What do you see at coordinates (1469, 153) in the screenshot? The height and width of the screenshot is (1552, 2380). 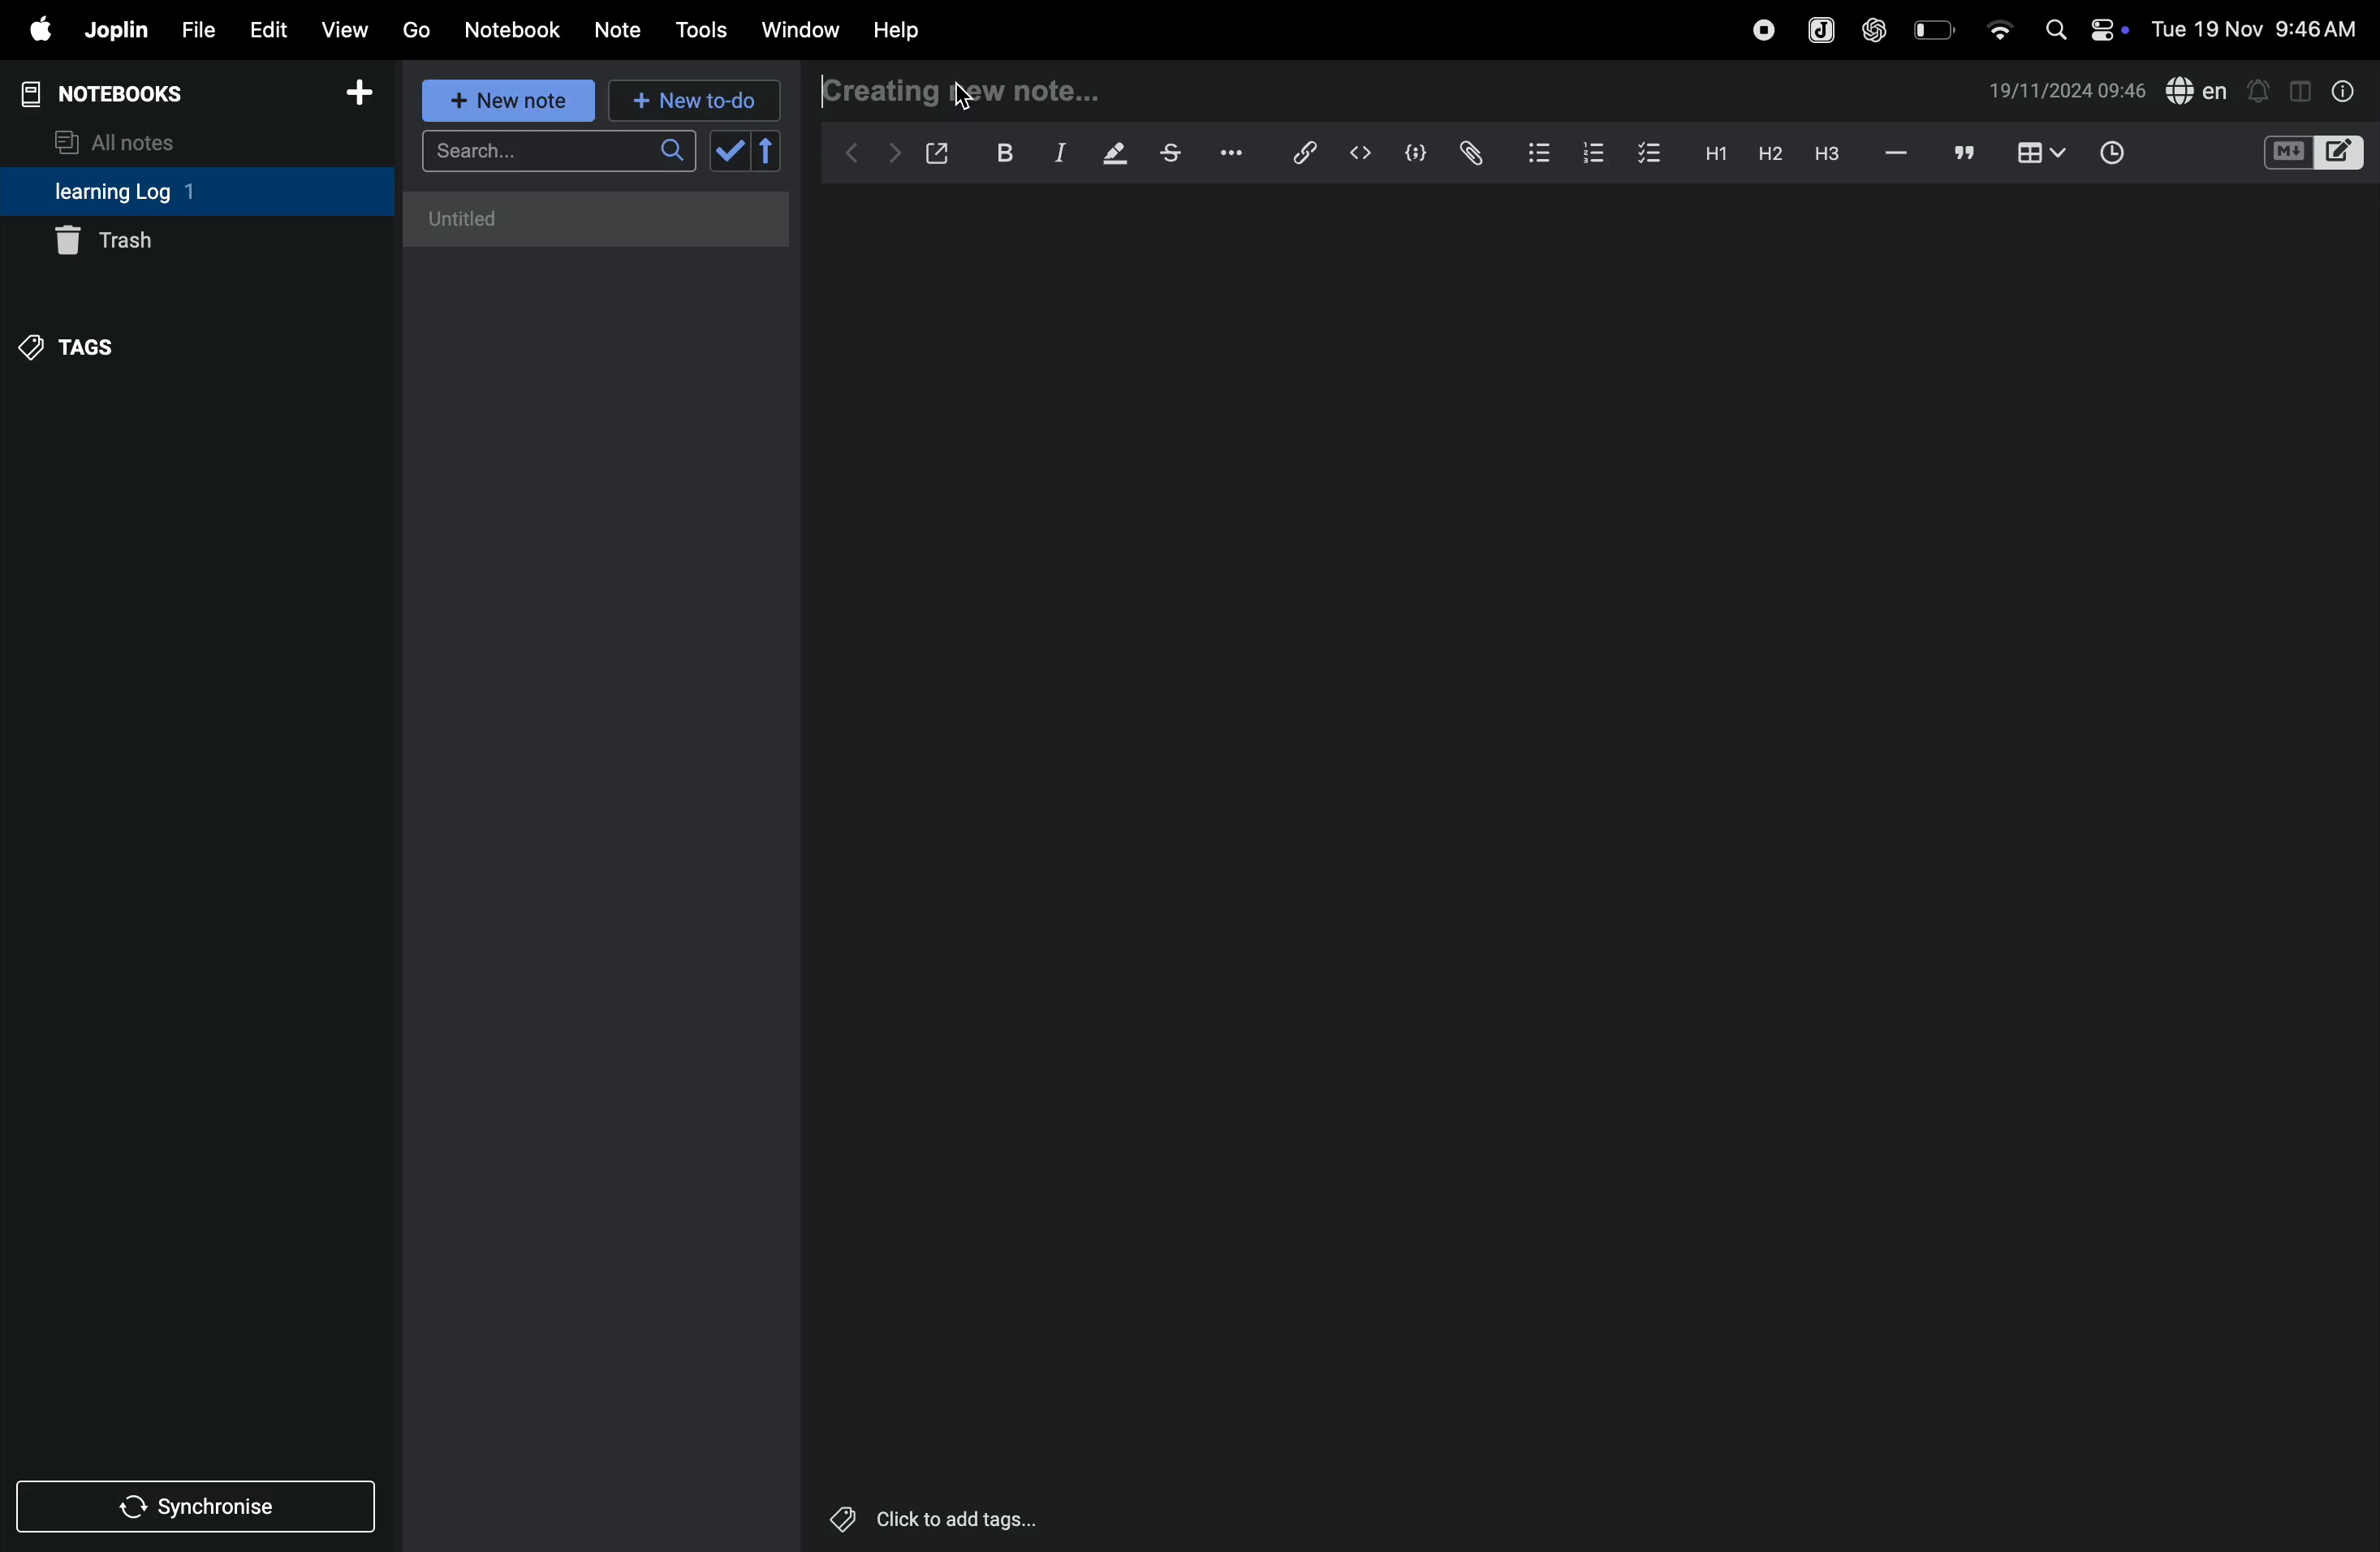 I see `attach file` at bounding box center [1469, 153].